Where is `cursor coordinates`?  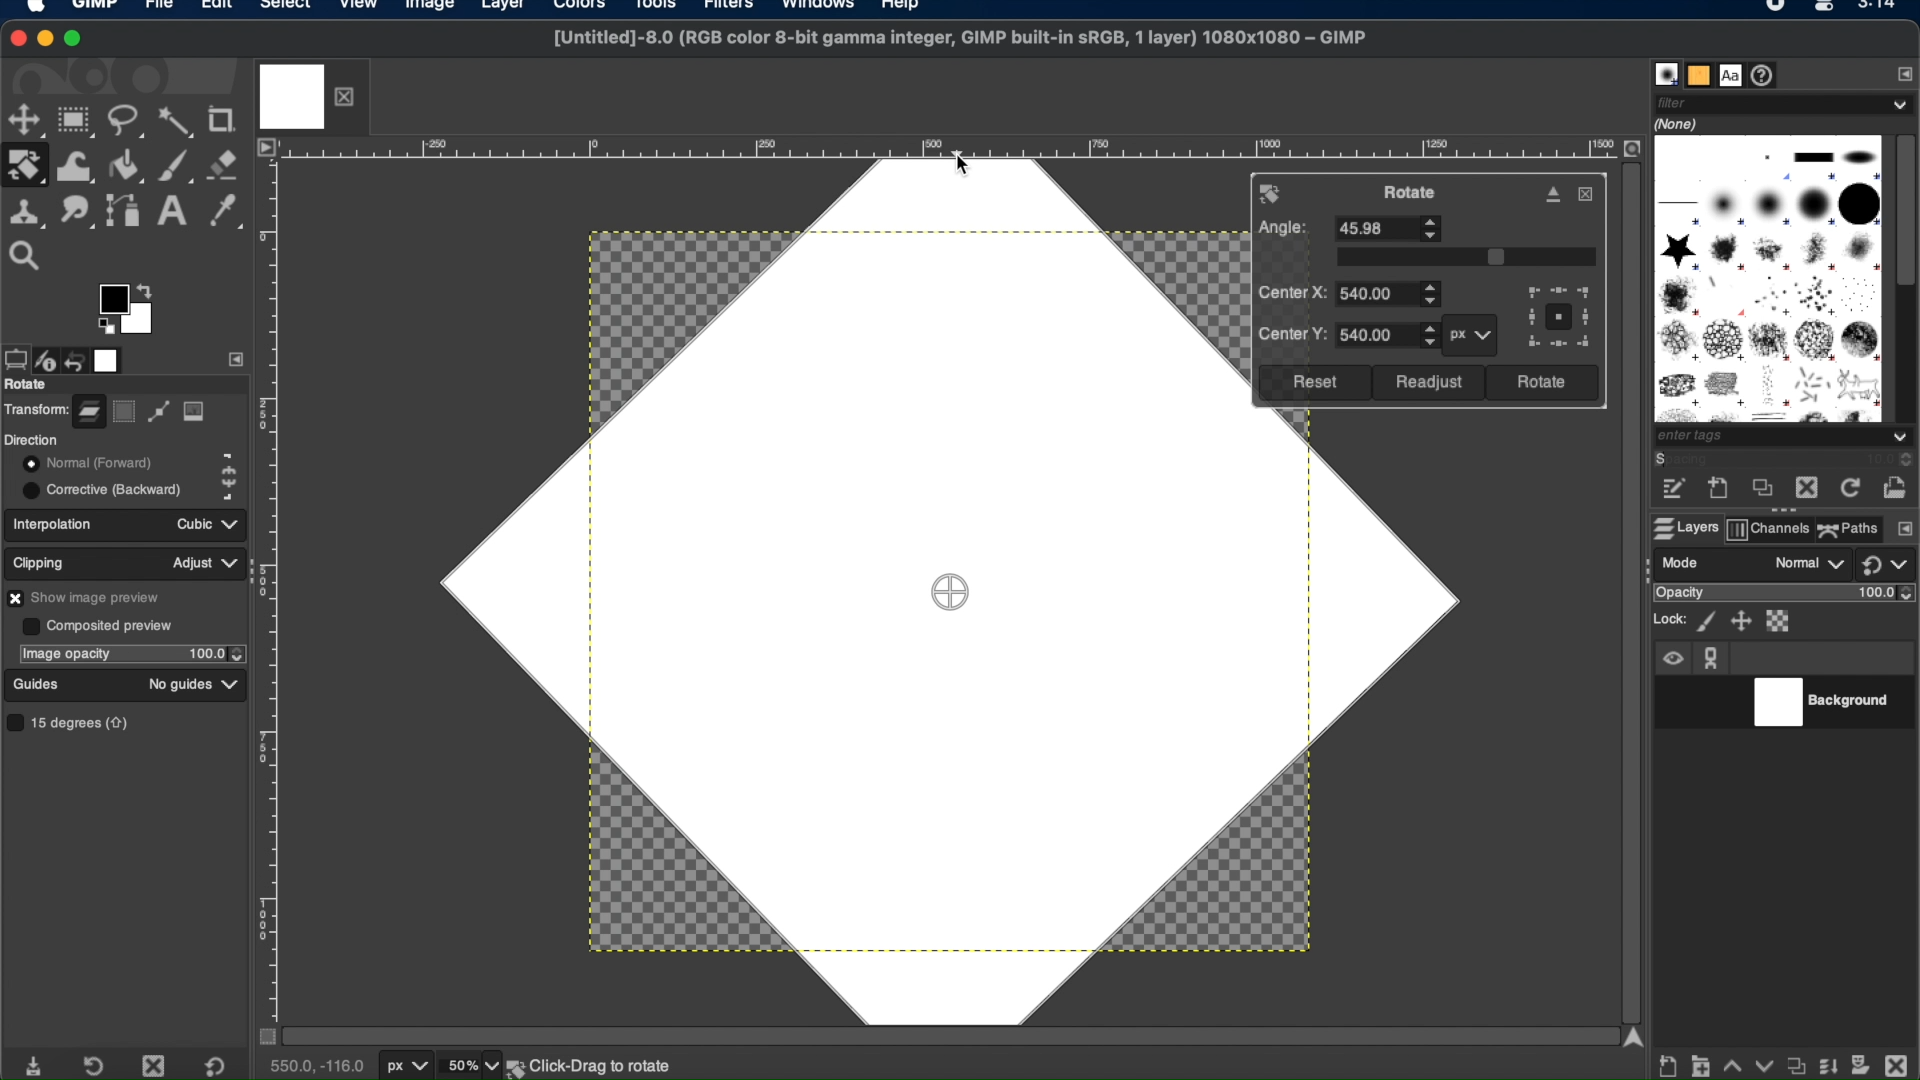 cursor coordinates is located at coordinates (319, 1066).